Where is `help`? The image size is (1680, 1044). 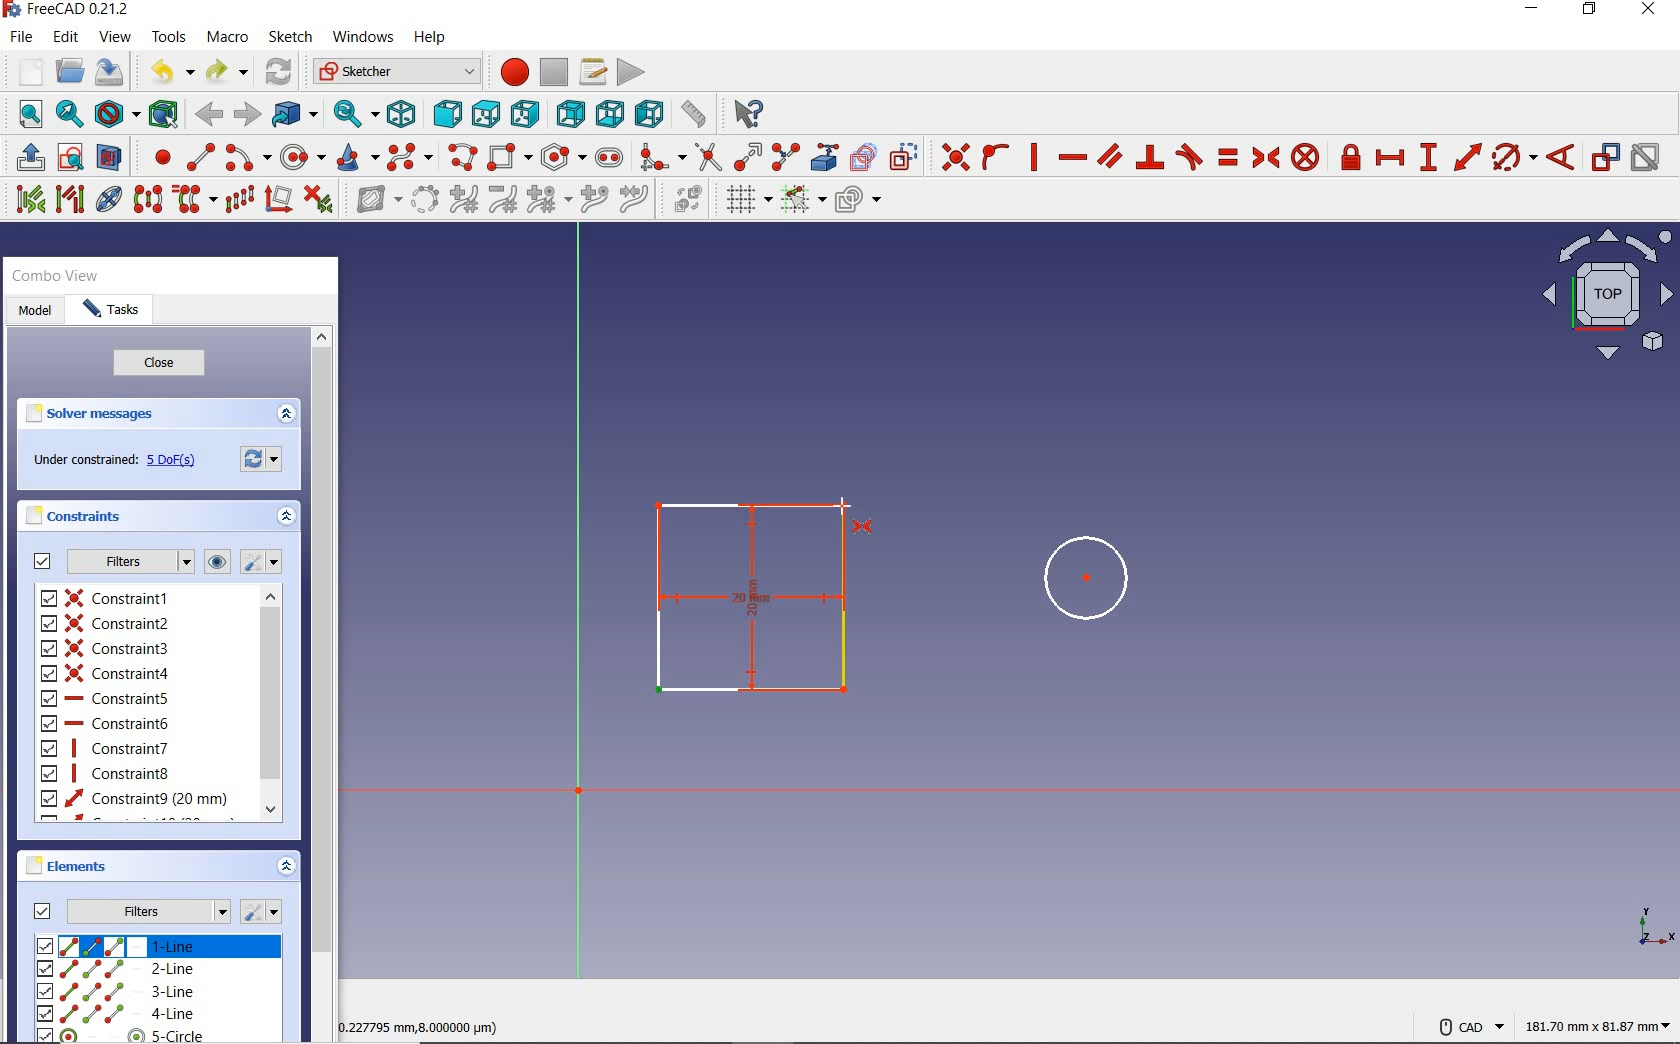
help is located at coordinates (431, 38).